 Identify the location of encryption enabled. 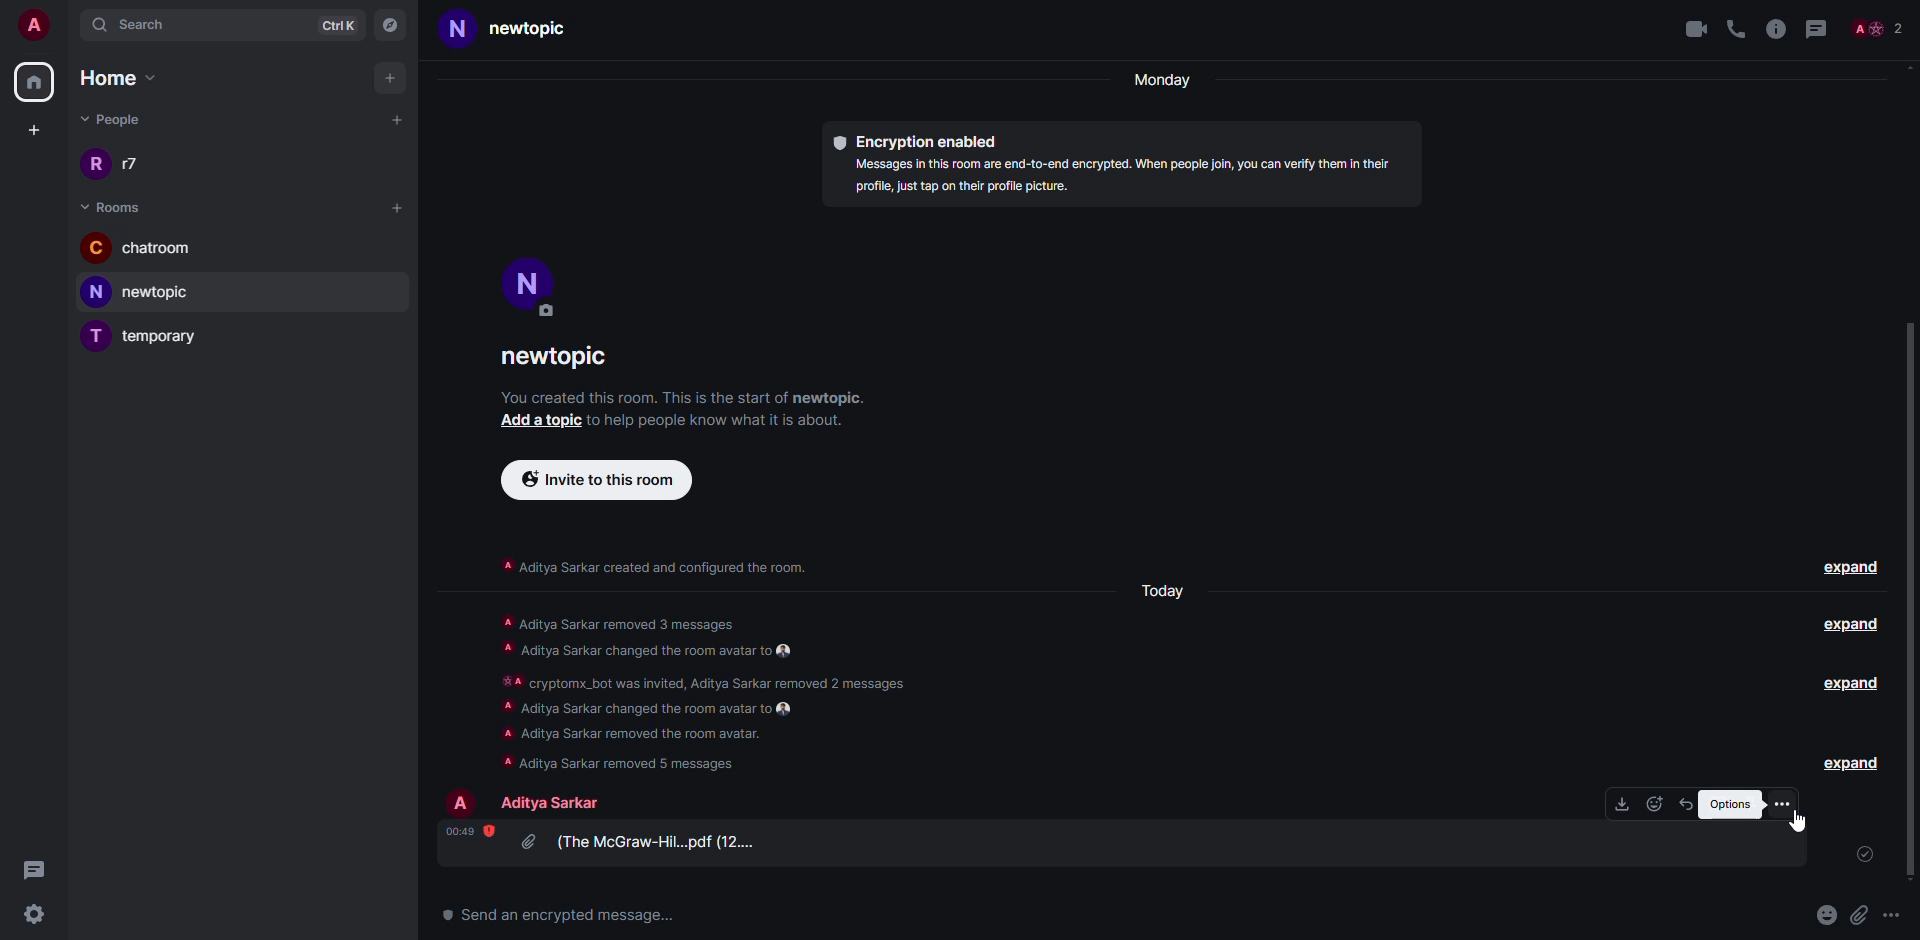
(932, 139).